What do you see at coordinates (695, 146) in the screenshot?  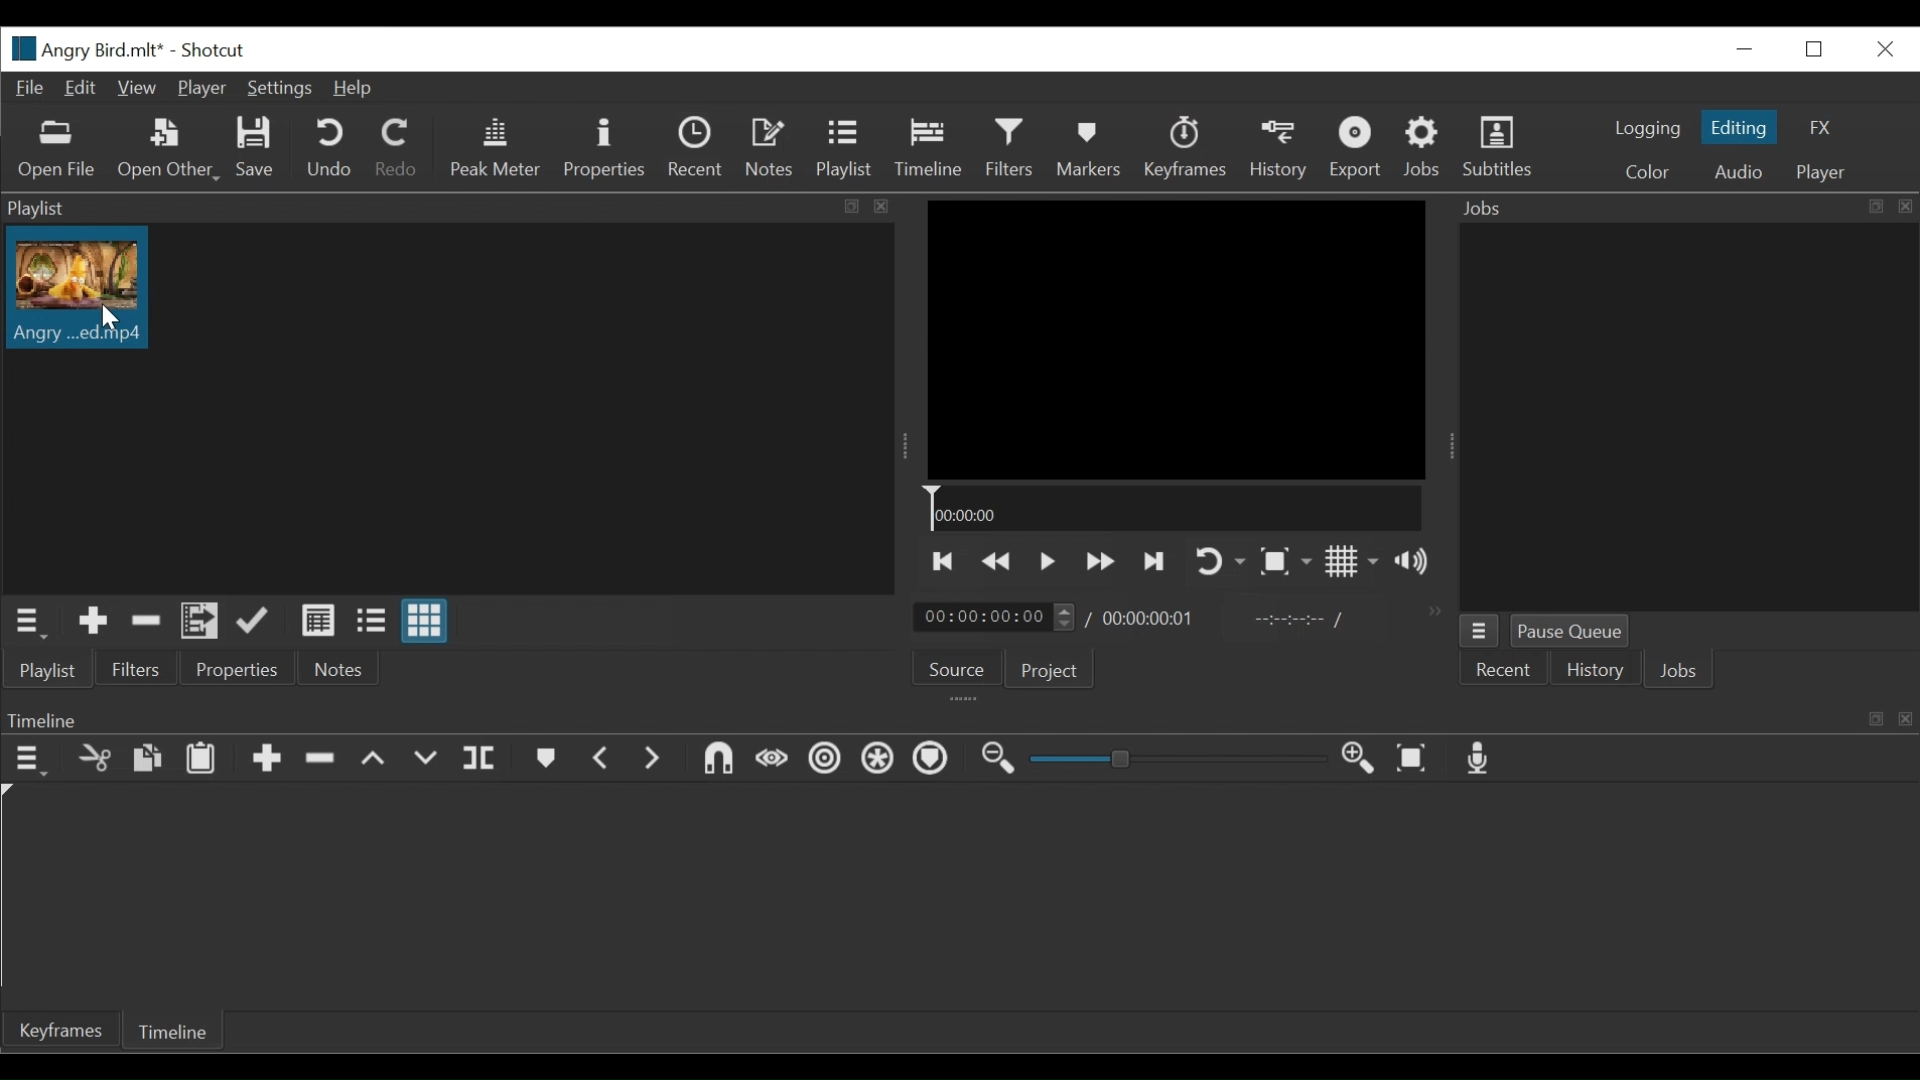 I see `Recent` at bounding box center [695, 146].